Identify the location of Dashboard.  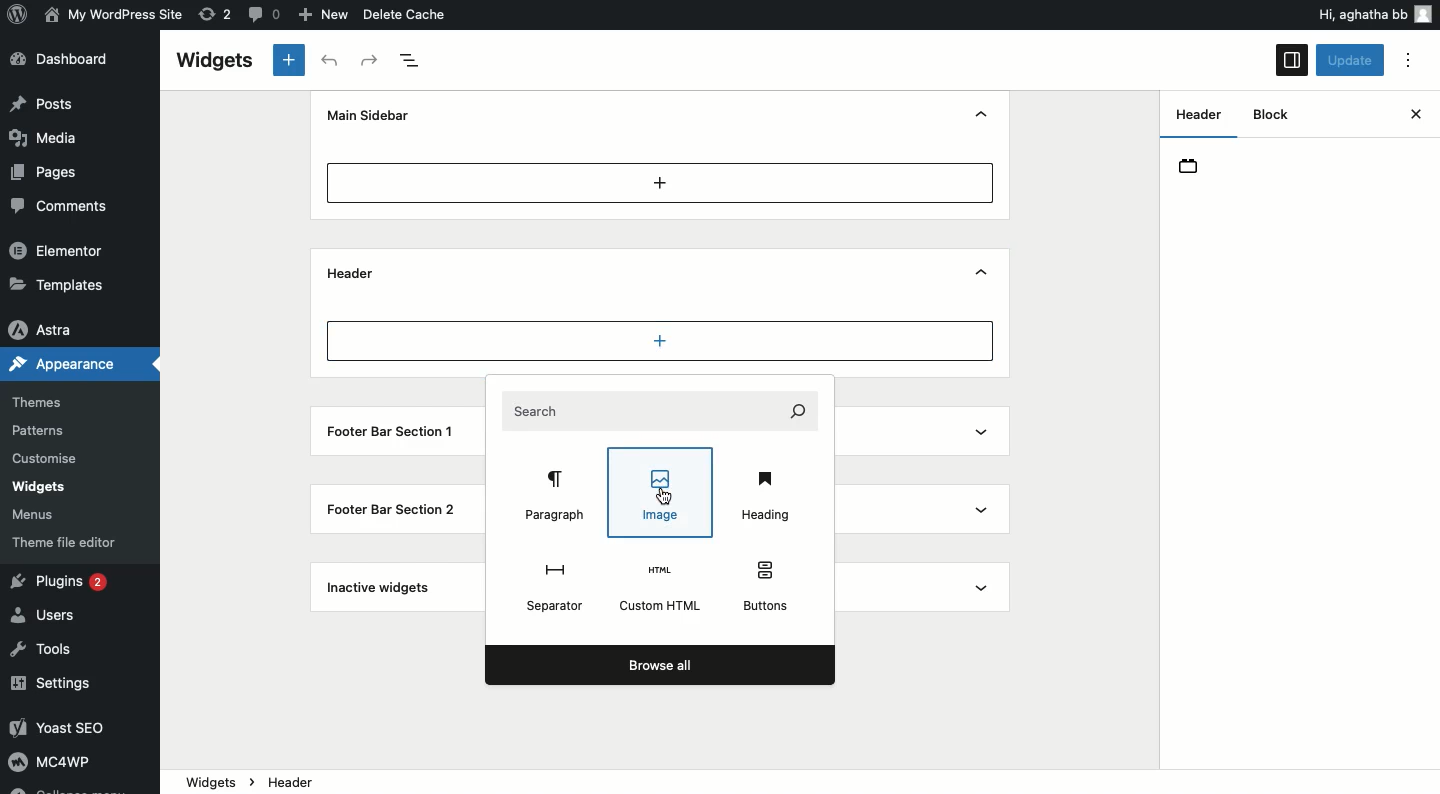
(67, 59).